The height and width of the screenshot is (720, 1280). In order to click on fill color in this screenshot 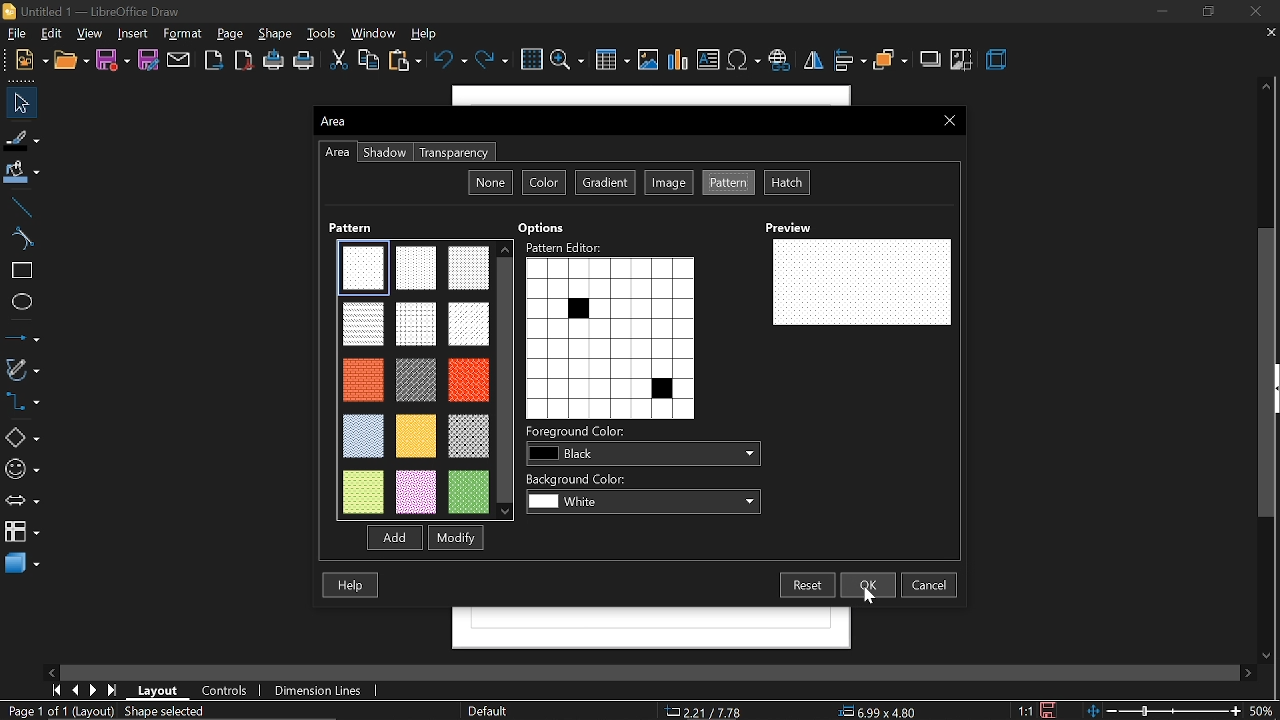, I will do `click(22, 172)`.